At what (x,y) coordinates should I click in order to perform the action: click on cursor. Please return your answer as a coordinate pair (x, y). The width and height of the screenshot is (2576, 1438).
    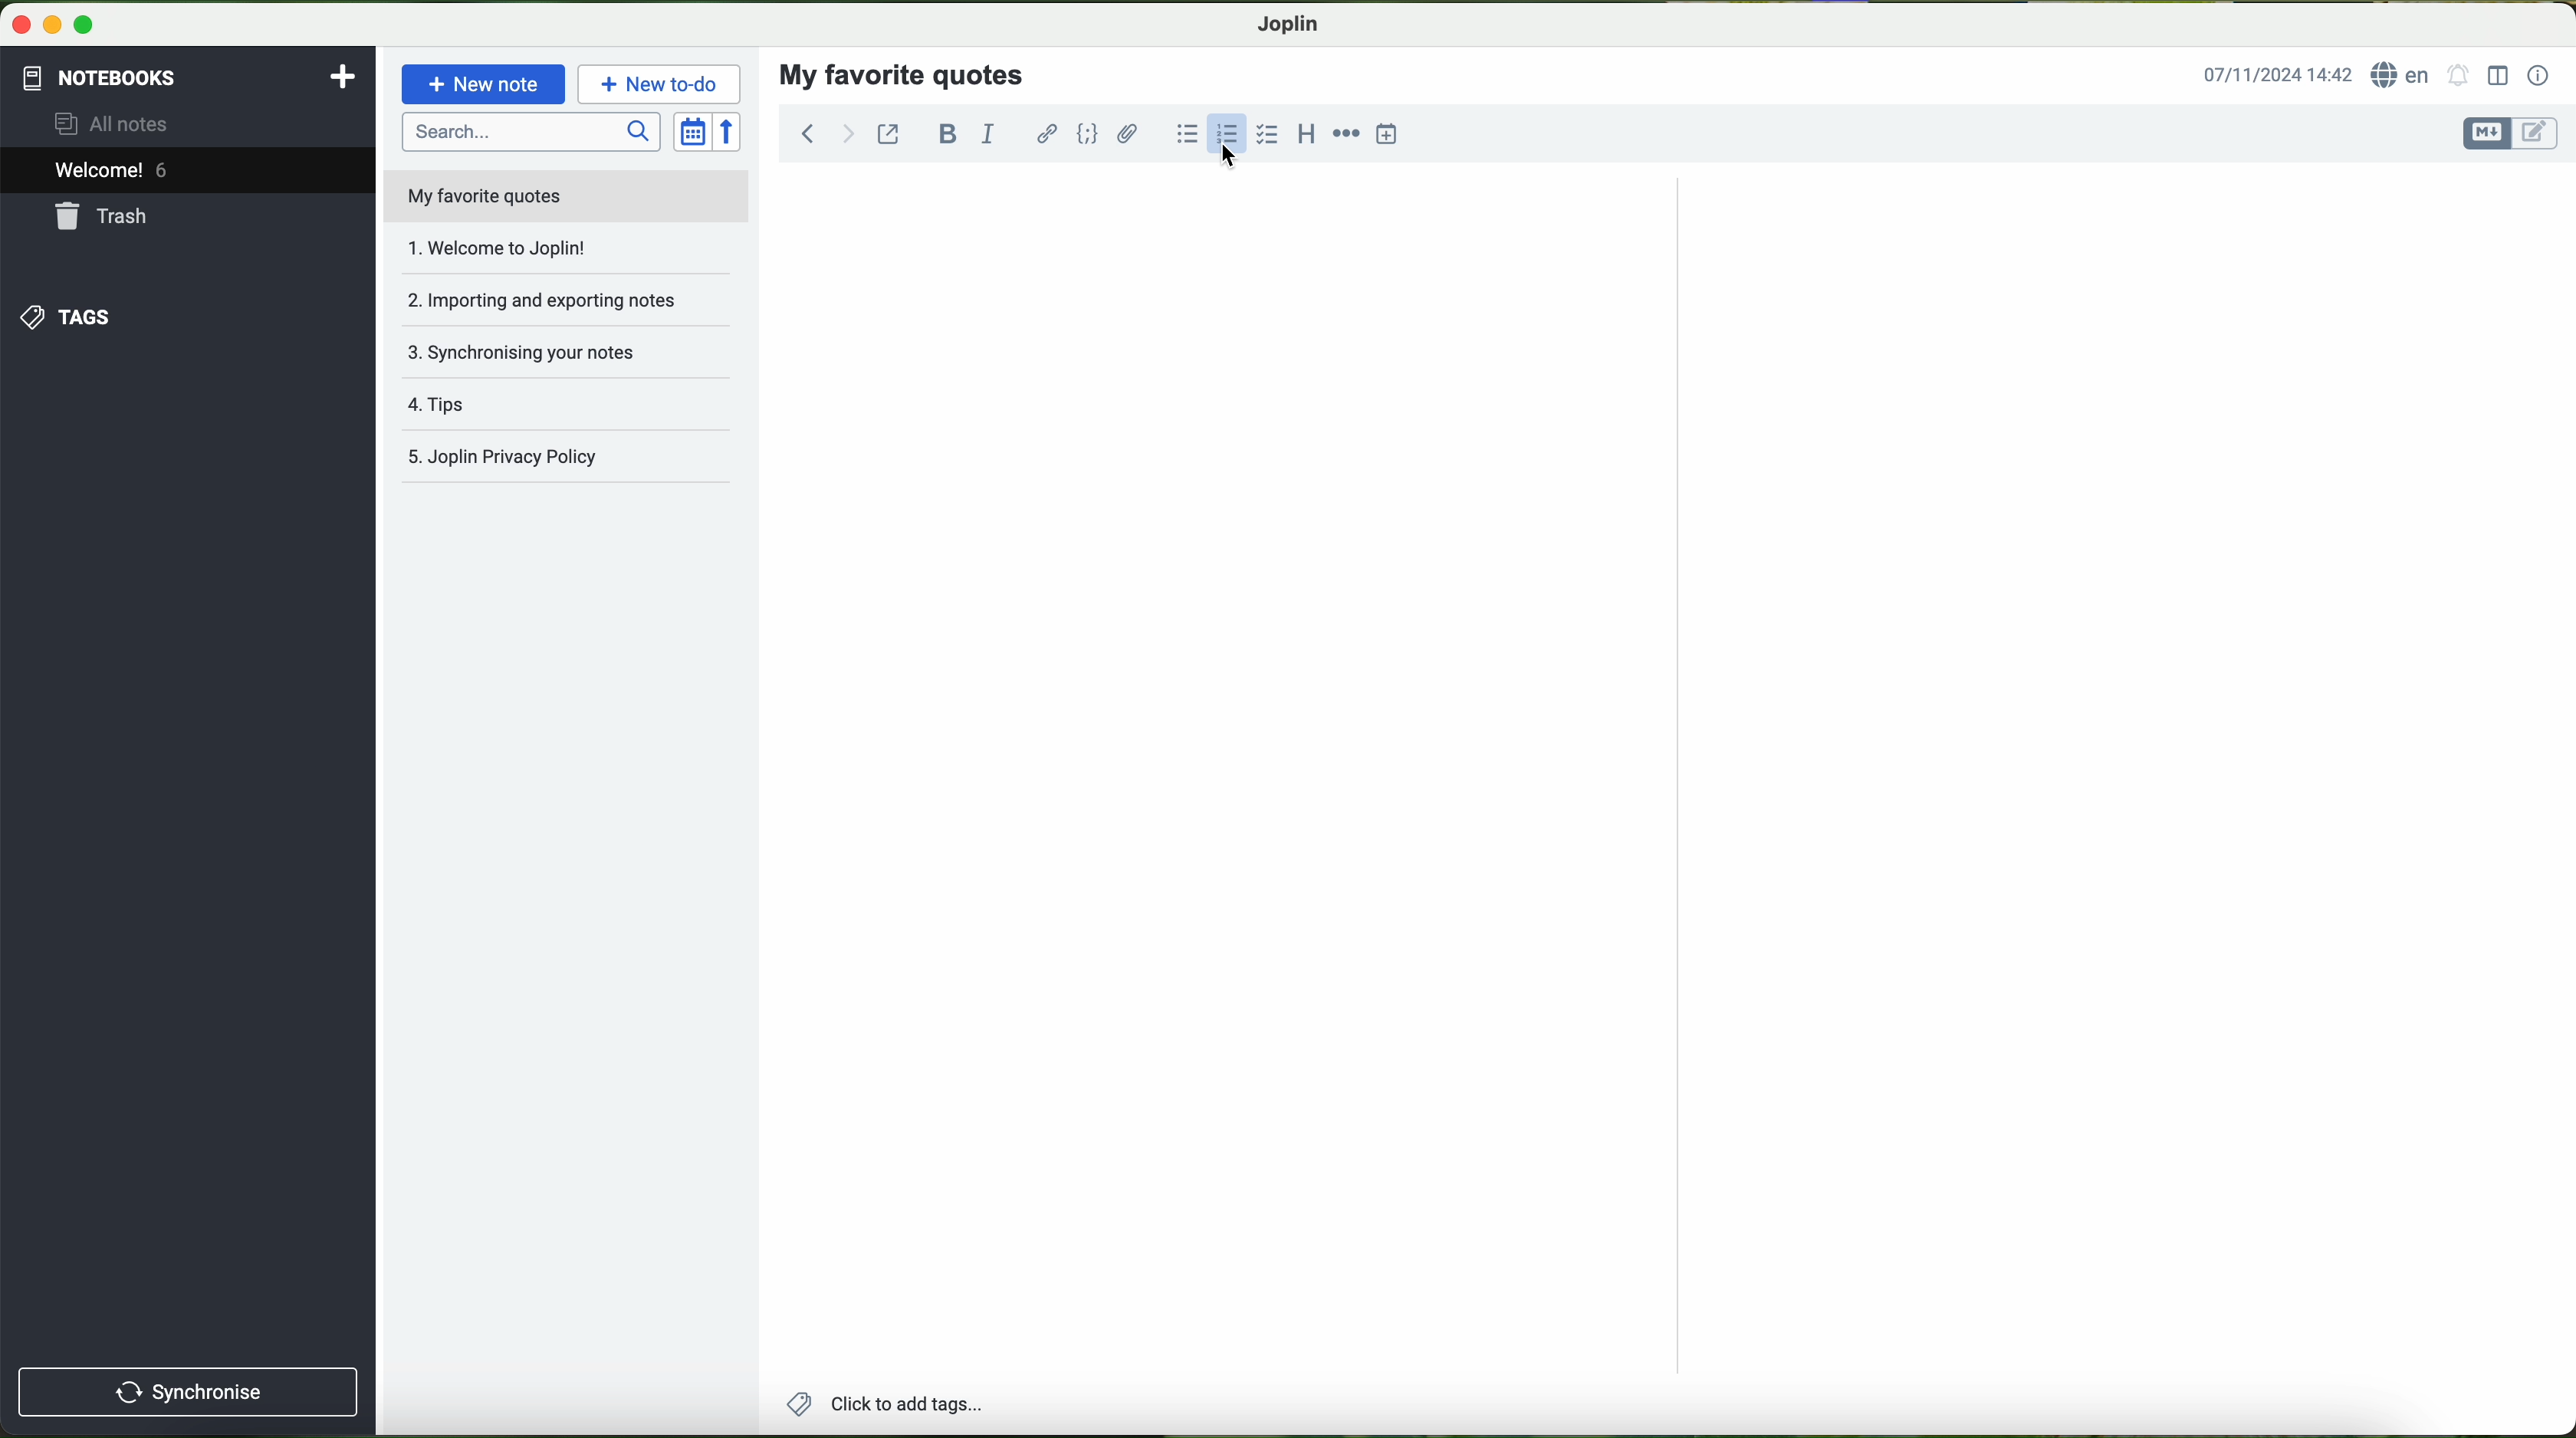
    Looking at the image, I should click on (1229, 166).